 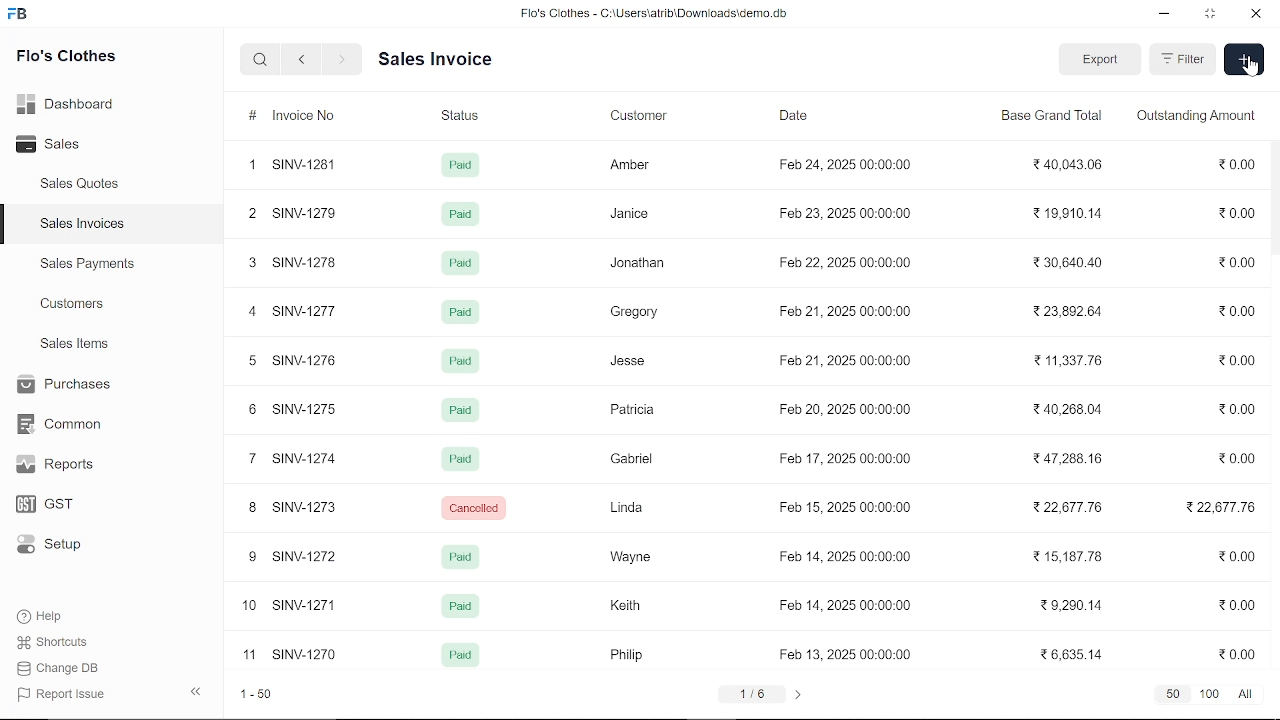 I want to click on 9 SINV-A272 Pad Wayne Feb 14, 2025 00:00:00 215,187.78 20.00, so click(x=751, y=556).